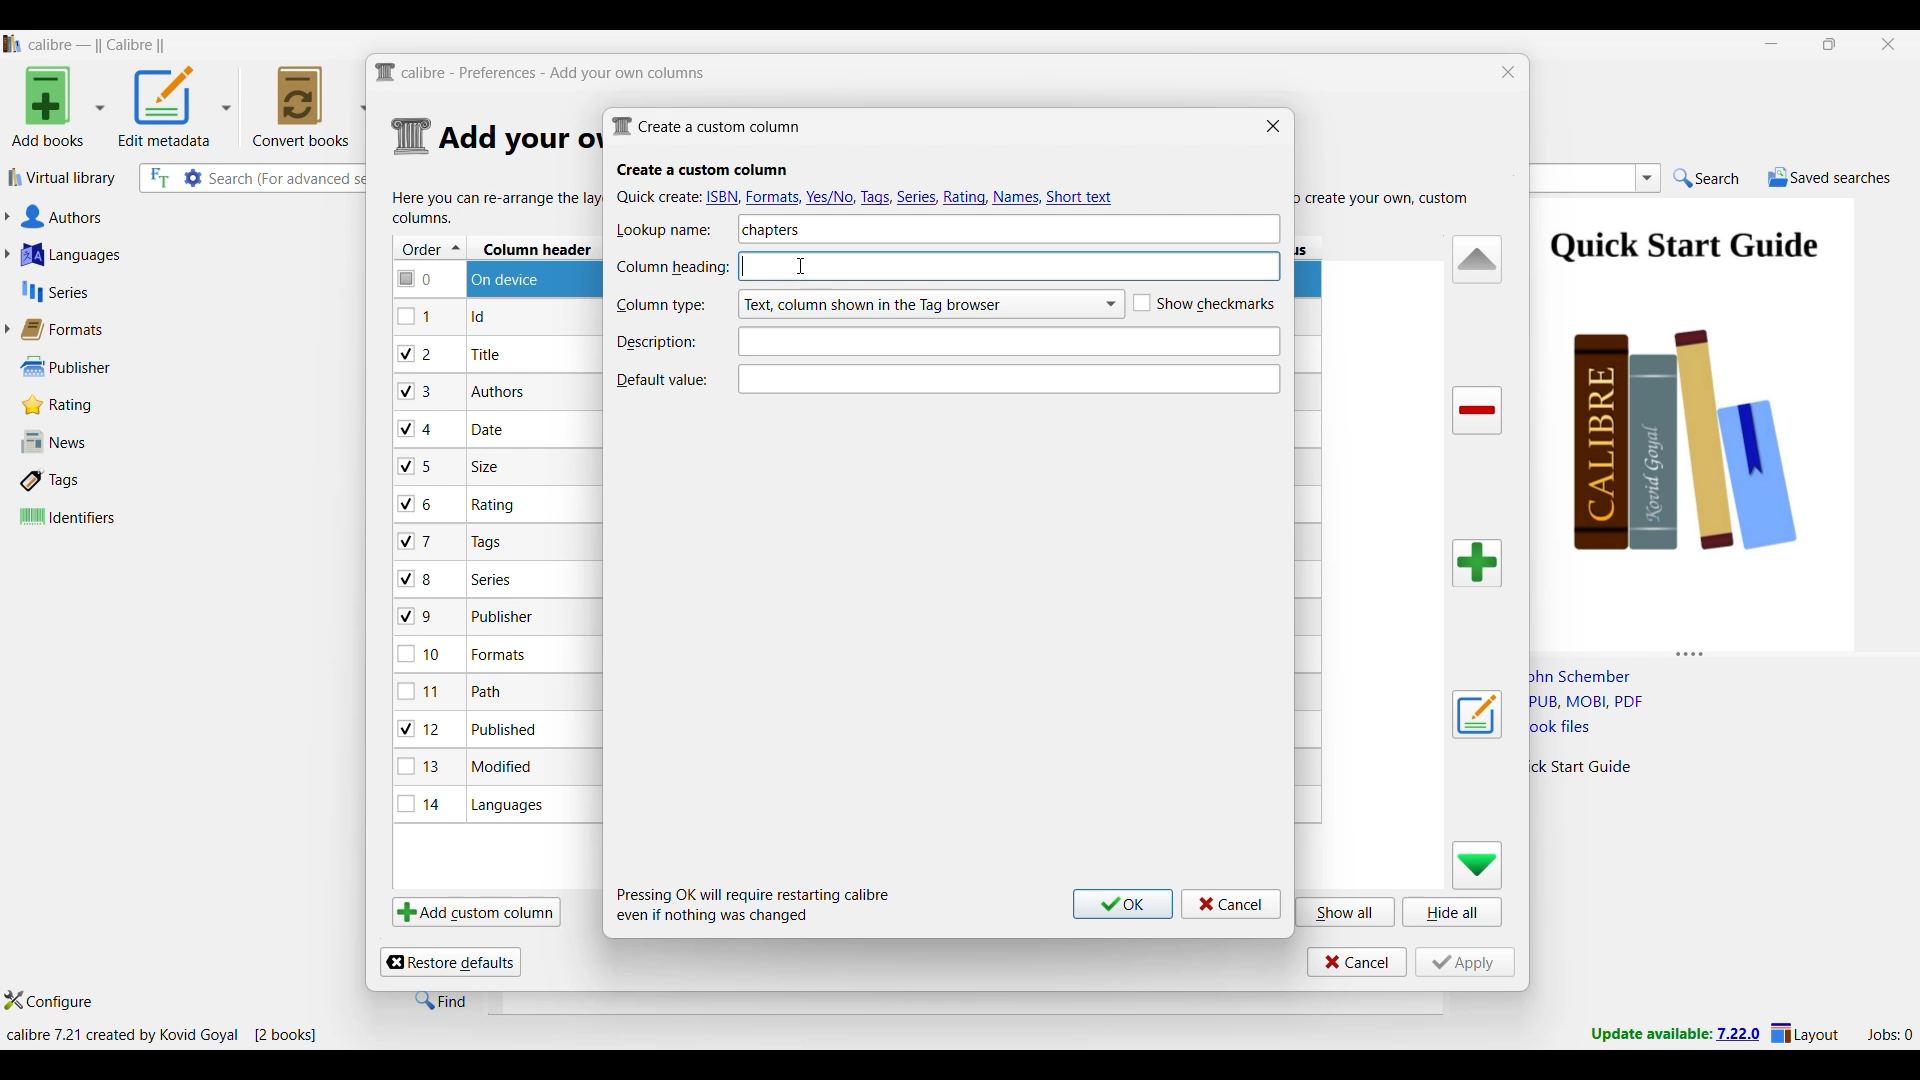  I want to click on checkbox - 7, so click(418, 541).